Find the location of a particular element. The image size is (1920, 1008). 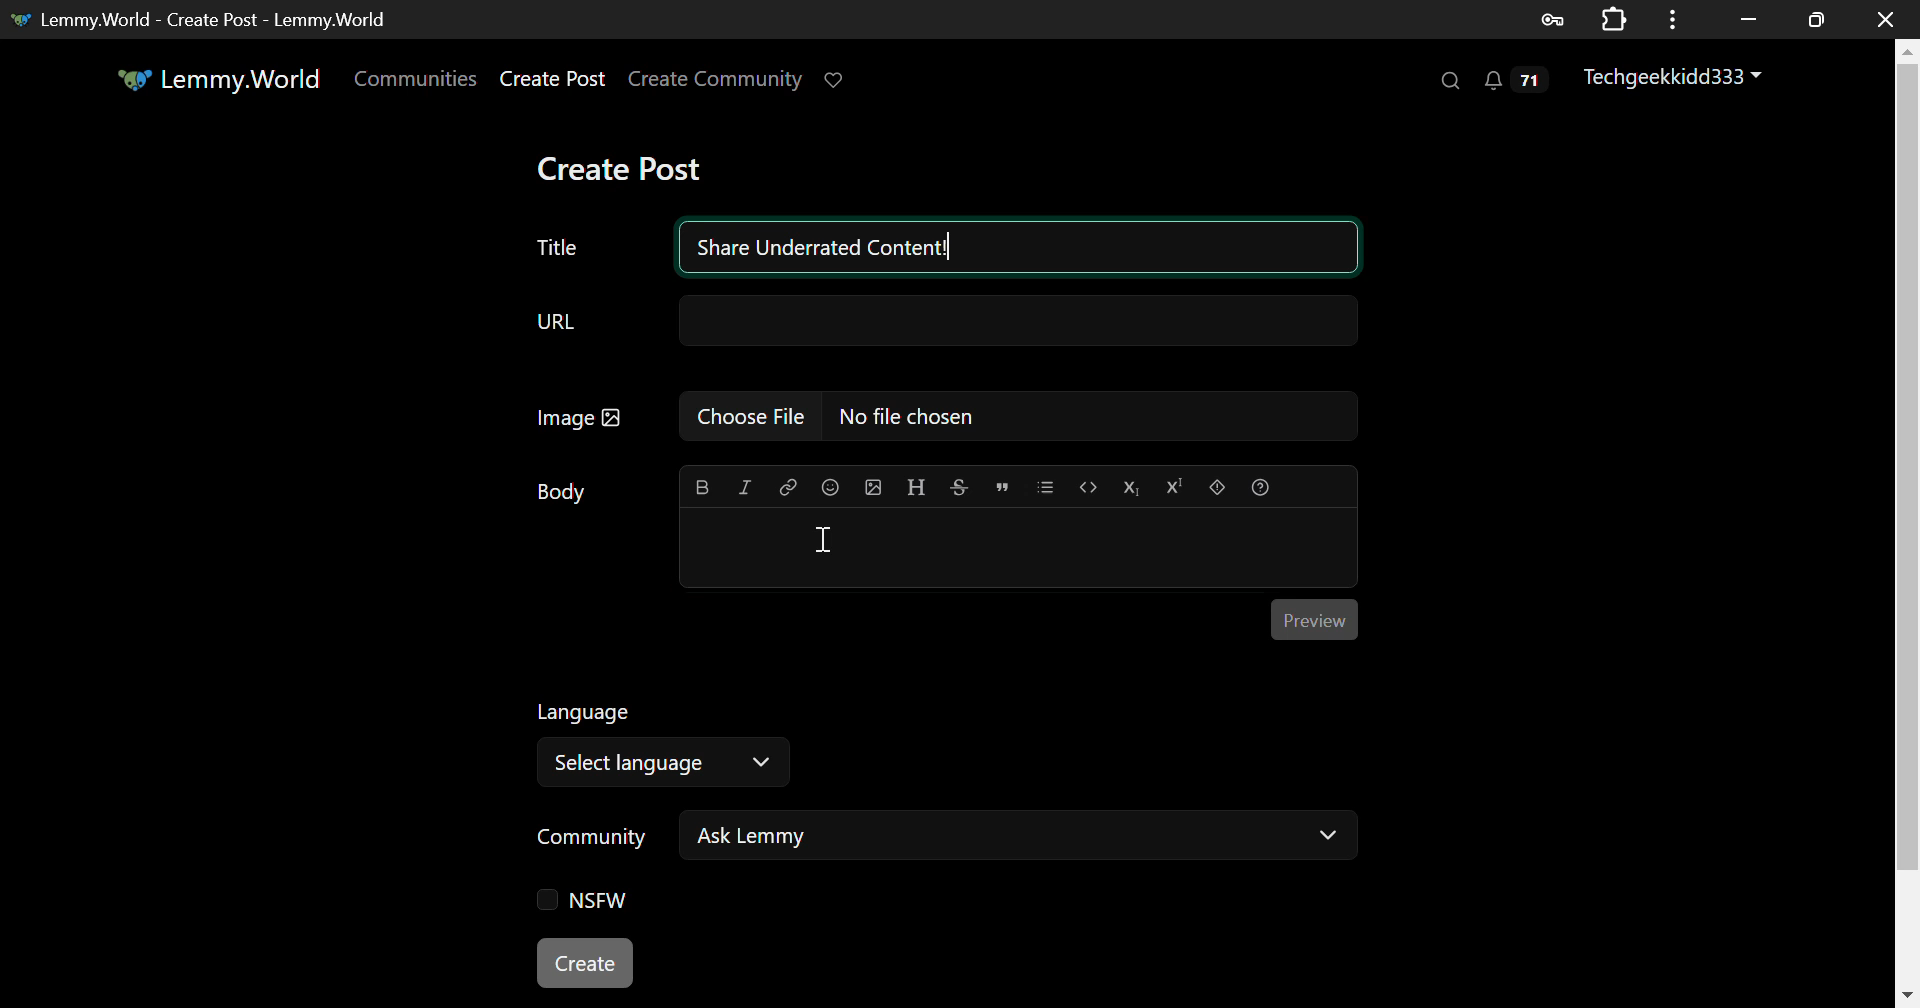

Body is located at coordinates (563, 492).